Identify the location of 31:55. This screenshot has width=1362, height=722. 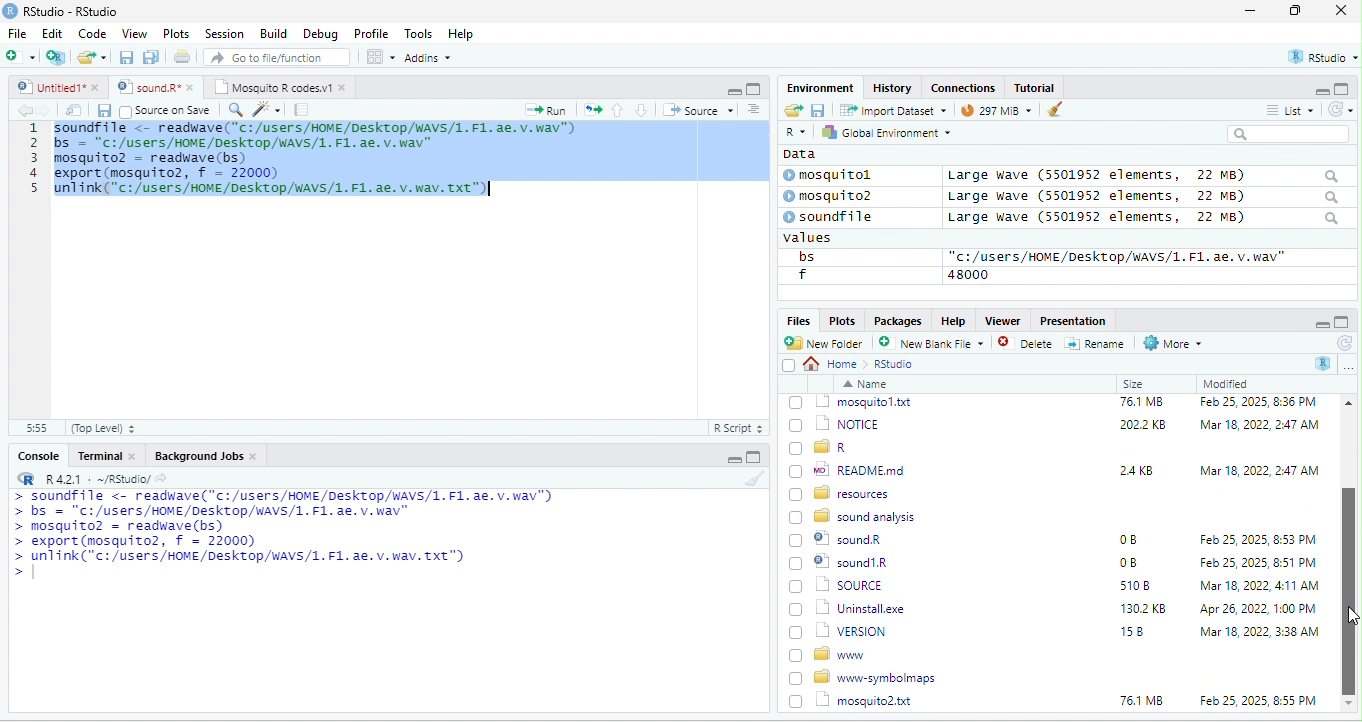
(34, 428).